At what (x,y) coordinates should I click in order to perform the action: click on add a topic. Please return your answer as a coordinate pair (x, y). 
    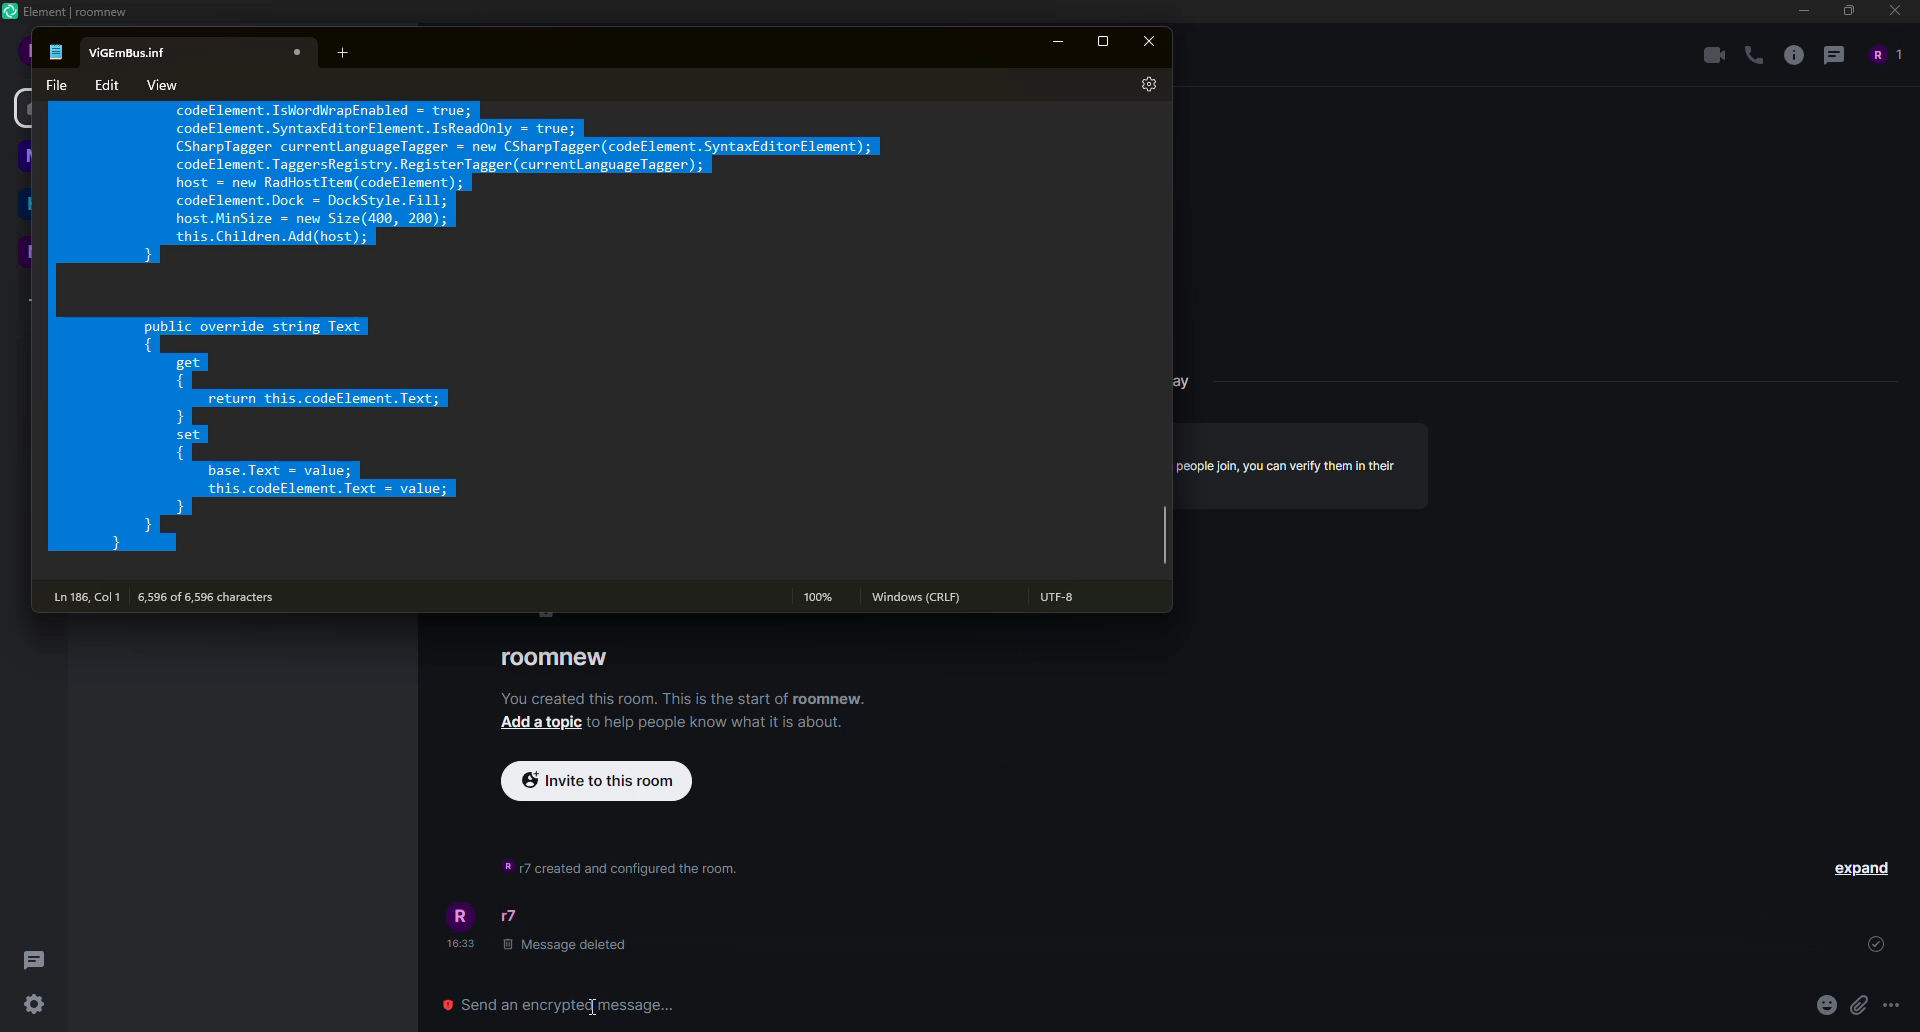
    Looking at the image, I should click on (541, 724).